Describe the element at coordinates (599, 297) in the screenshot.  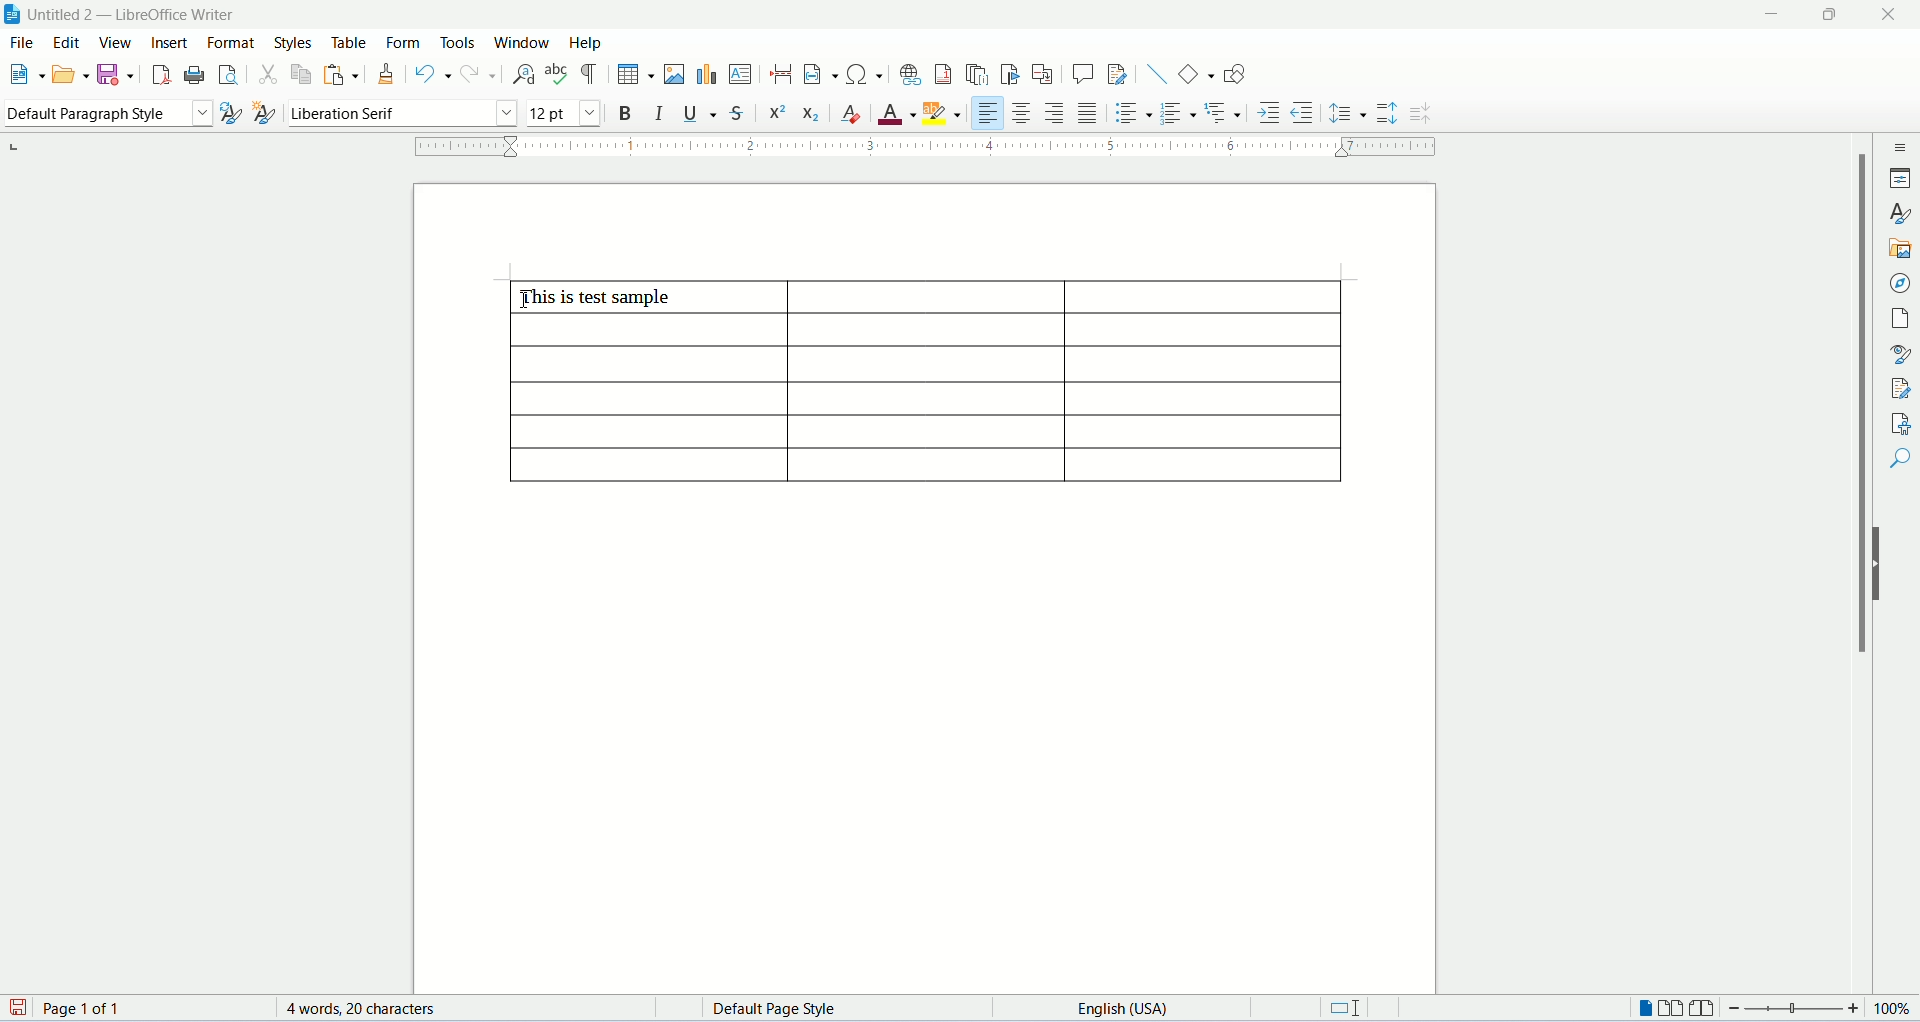
I see `this is test sample` at that location.